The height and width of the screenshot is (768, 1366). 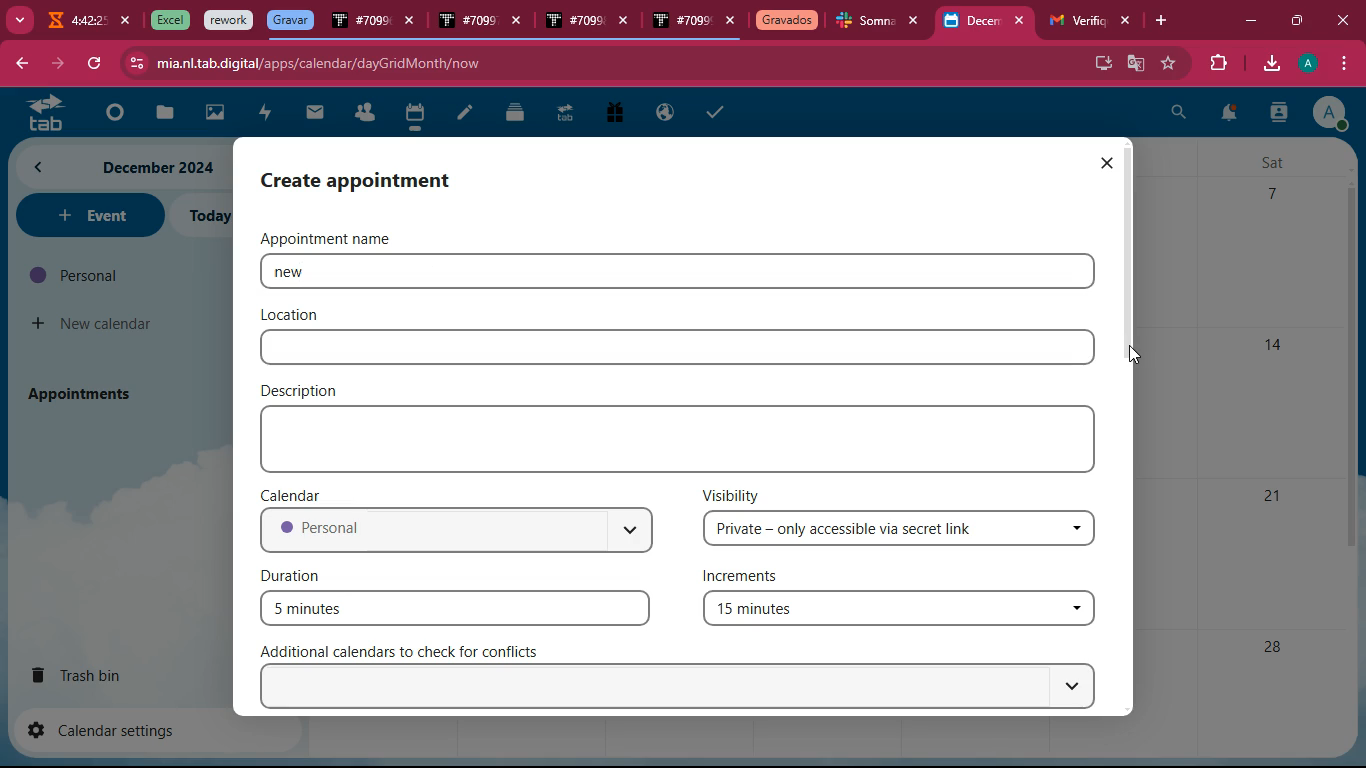 What do you see at coordinates (292, 315) in the screenshot?
I see `location` at bounding box center [292, 315].